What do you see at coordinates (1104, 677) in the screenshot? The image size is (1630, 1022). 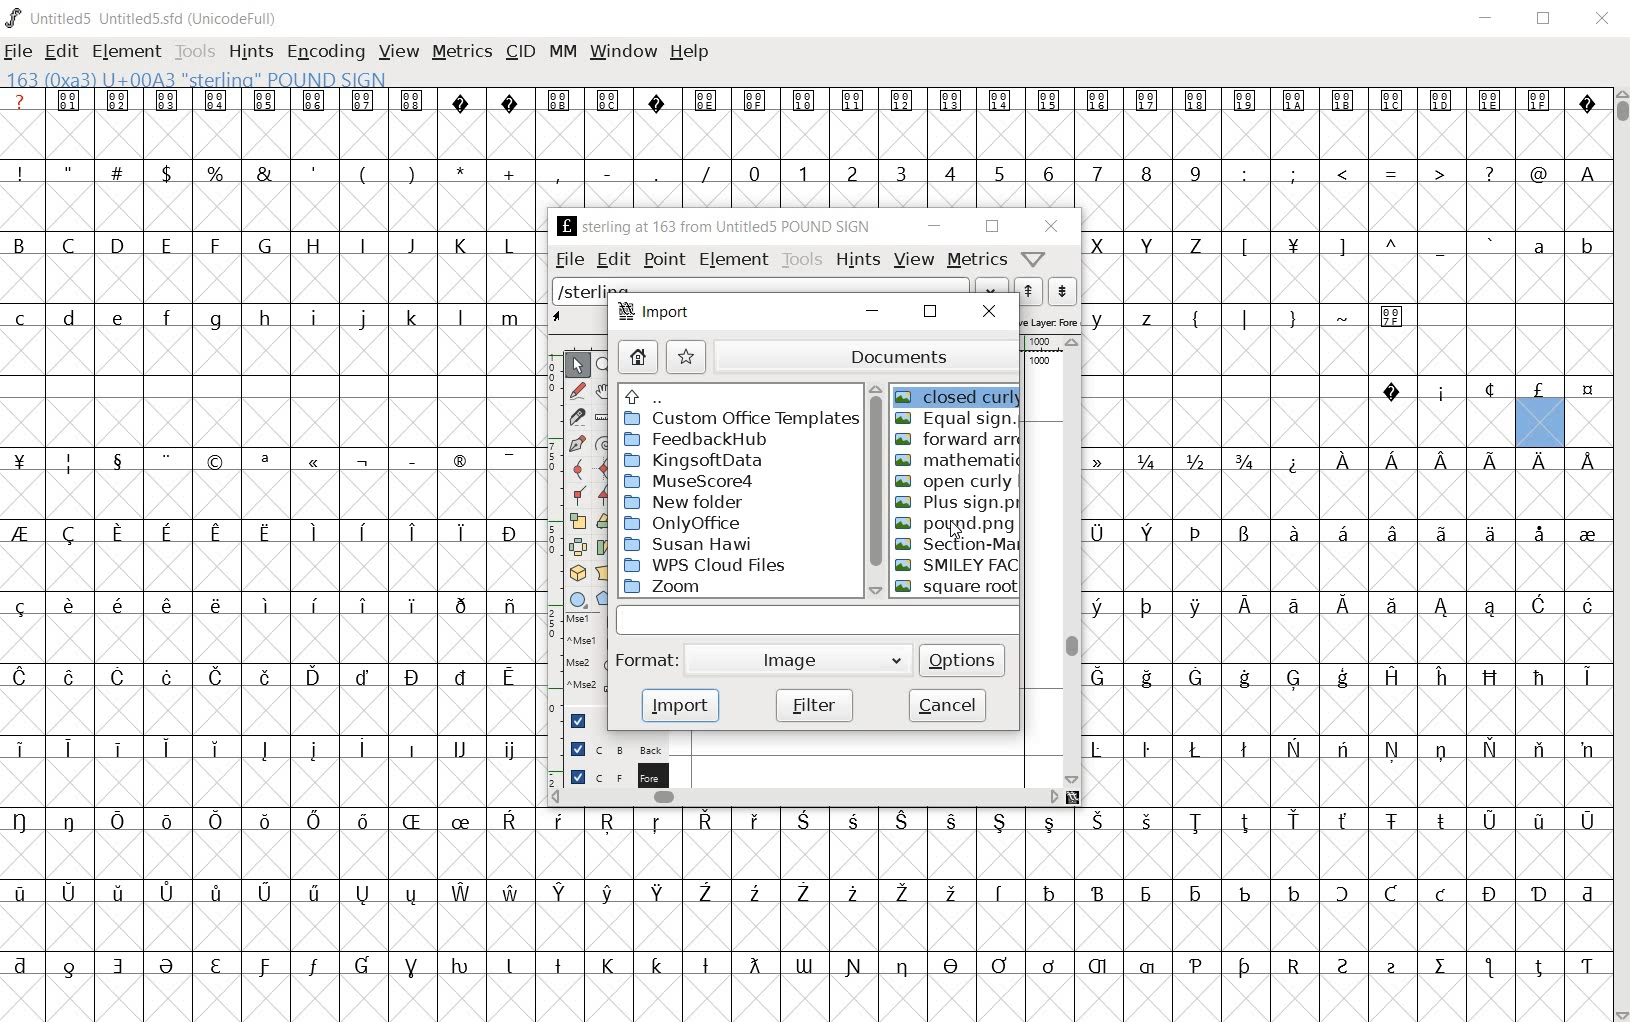 I see `Symbol` at bounding box center [1104, 677].